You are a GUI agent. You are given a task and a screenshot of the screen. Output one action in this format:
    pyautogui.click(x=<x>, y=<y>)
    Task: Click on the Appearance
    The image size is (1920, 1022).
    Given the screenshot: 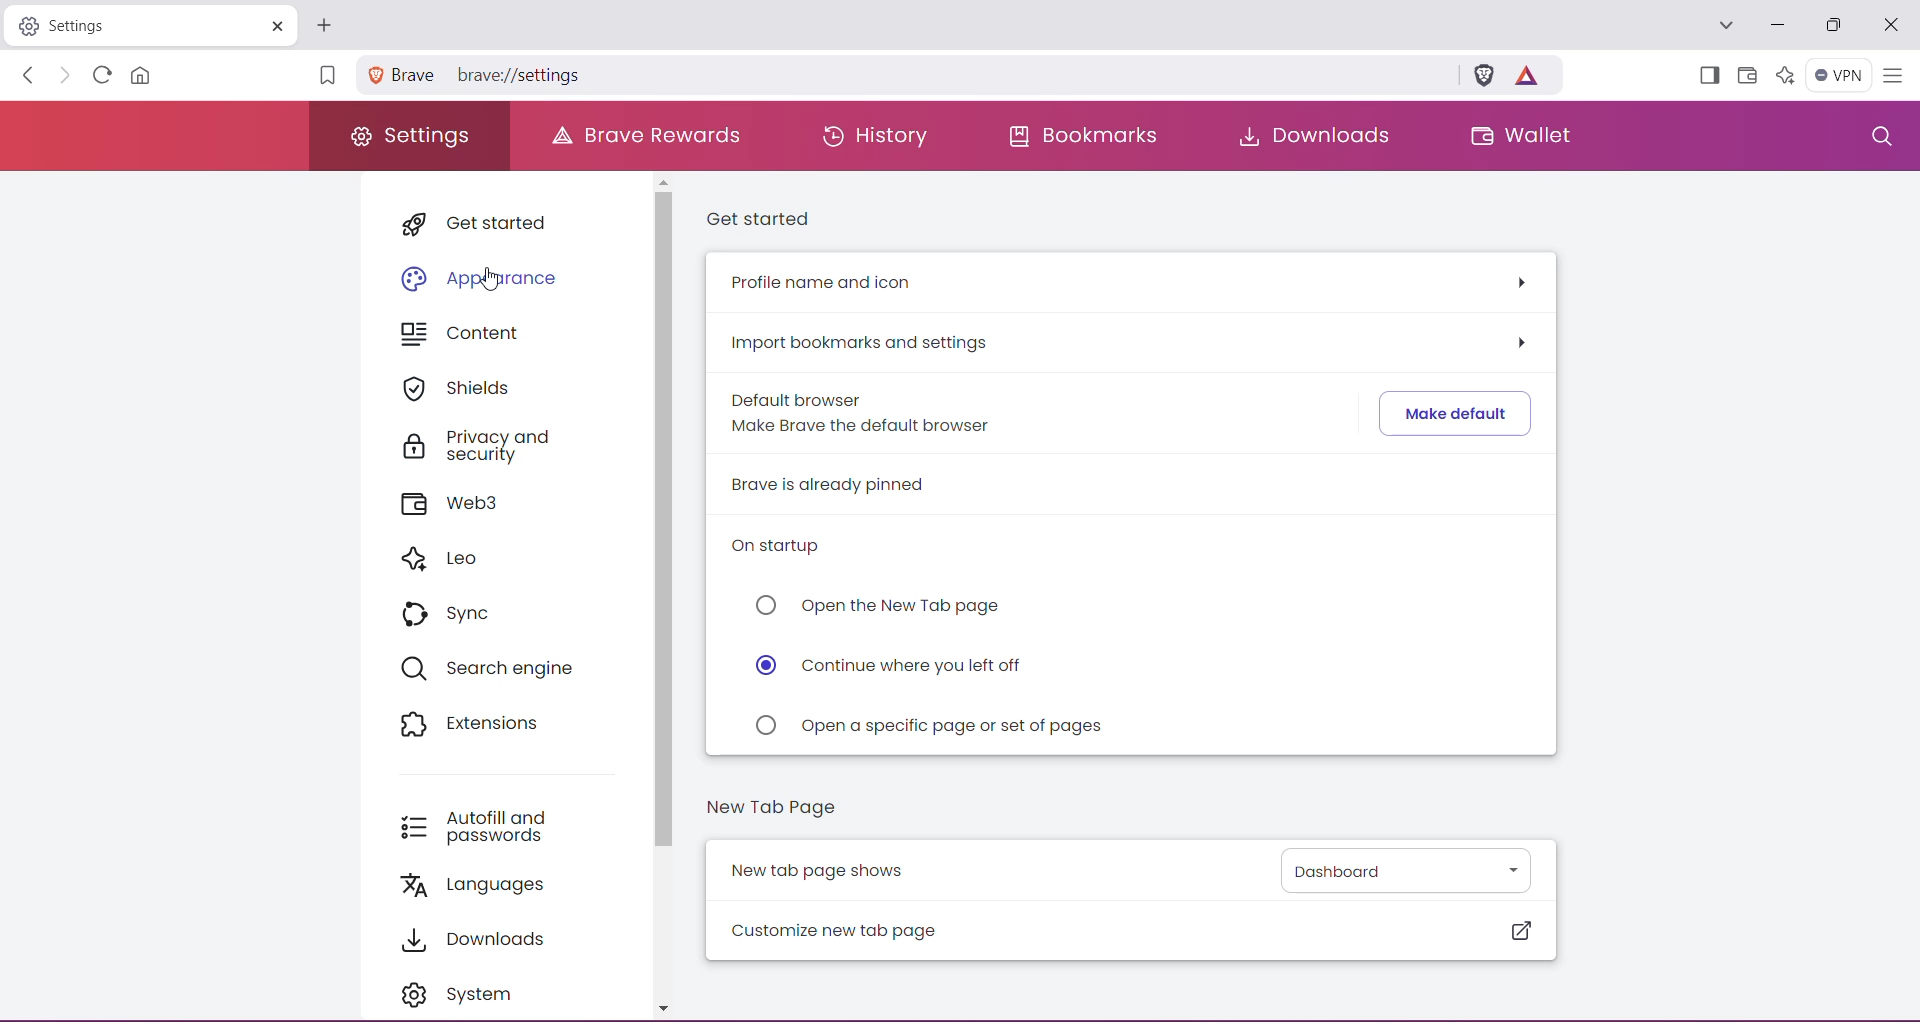 What is the action you would take?
    pyautogui.click(x=476, y=280)
    